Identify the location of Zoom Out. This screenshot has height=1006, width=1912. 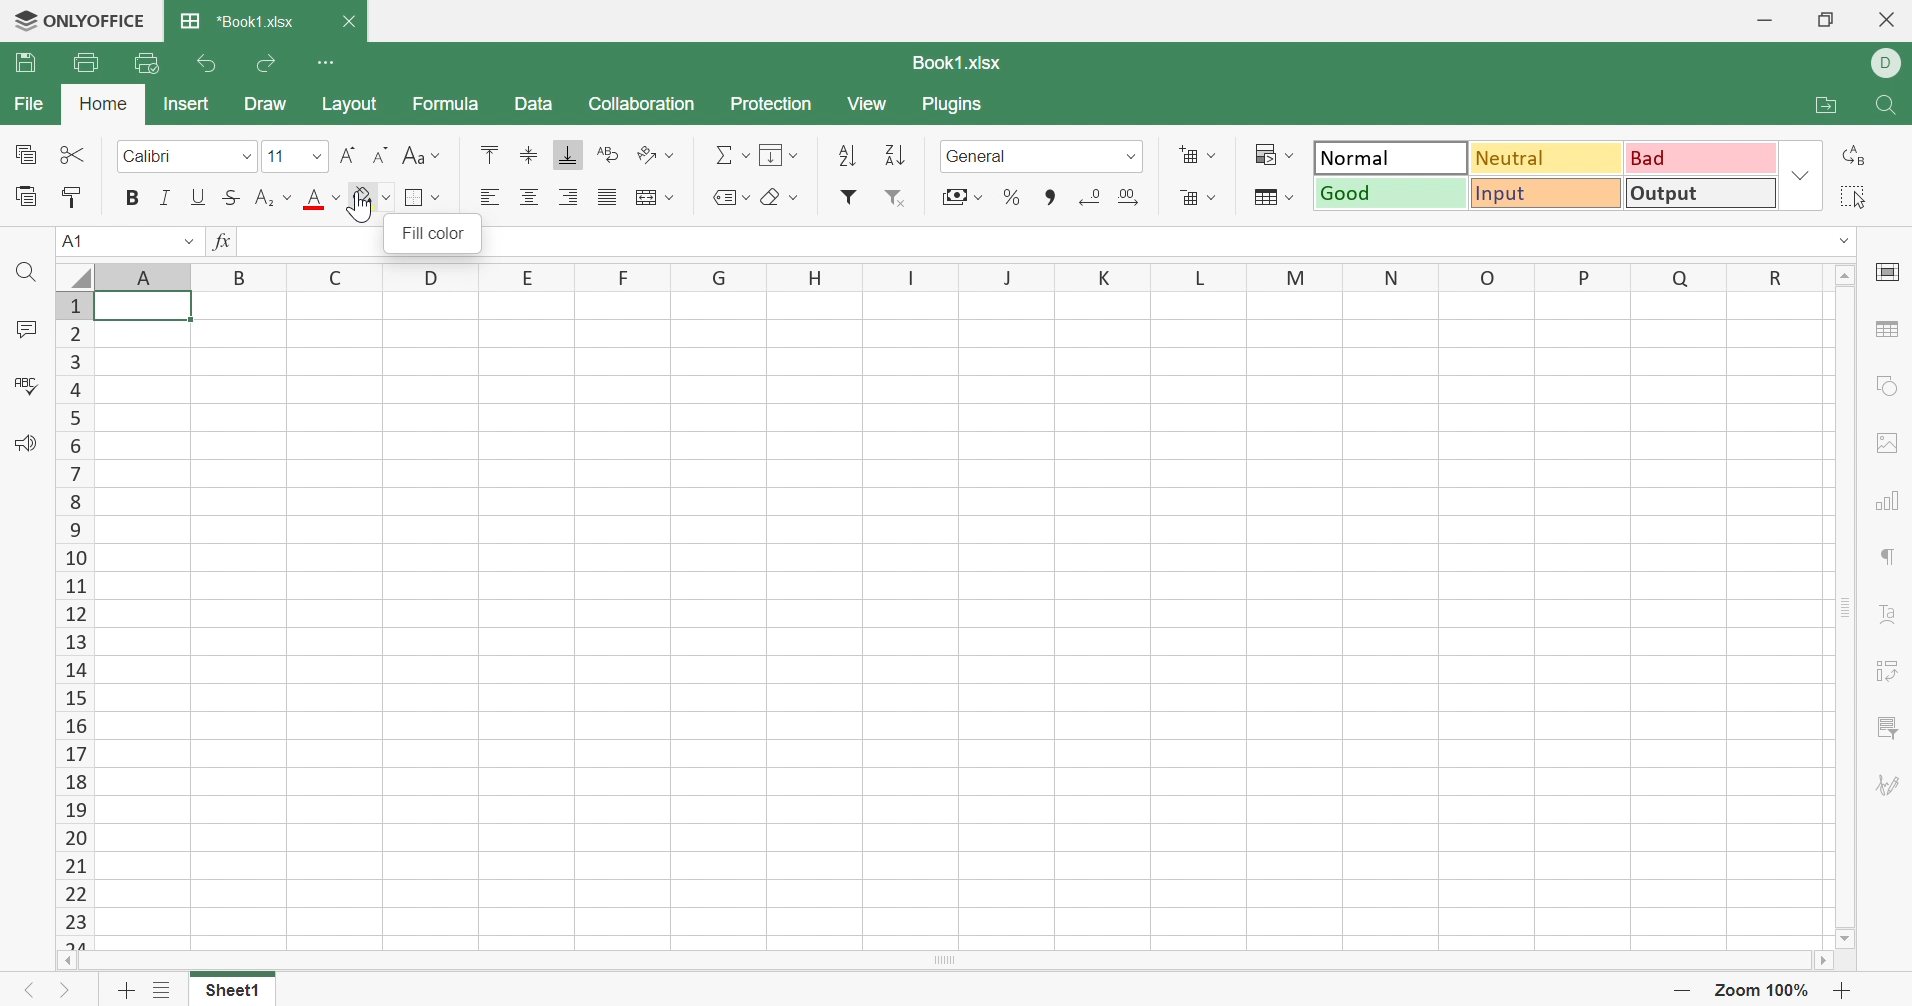
(1684, 991).